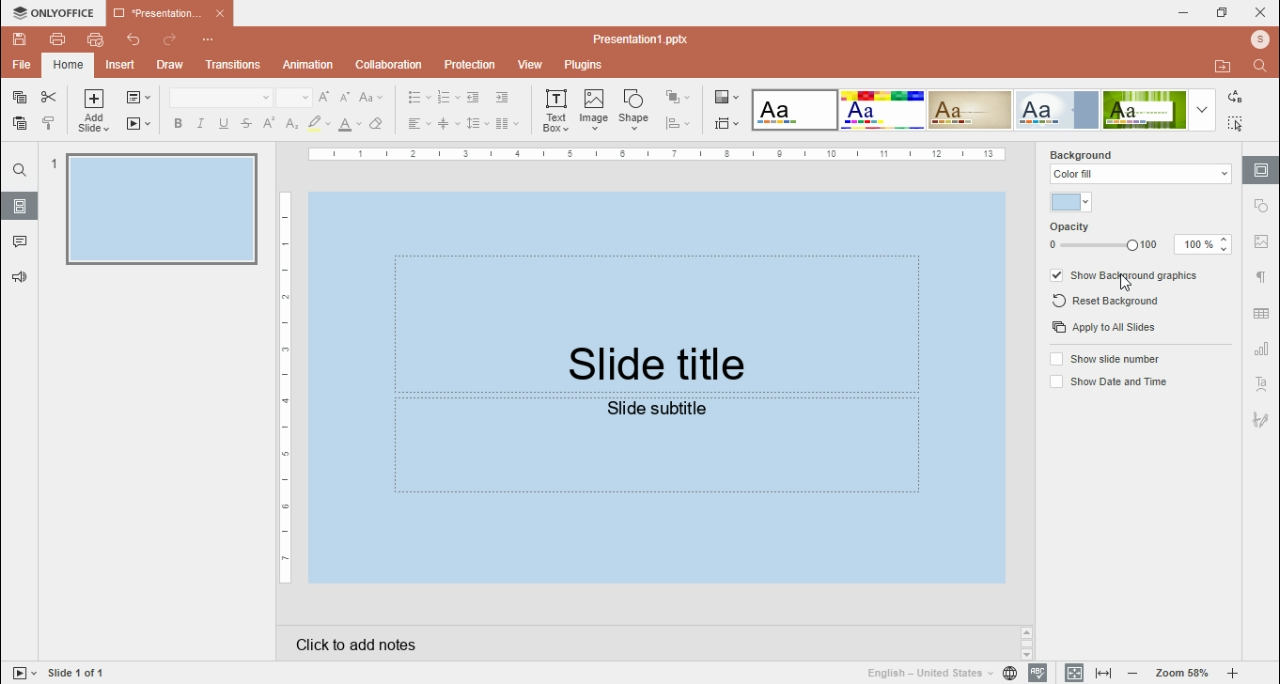 This screenshot has width=1280, height=684. Describe the element at coordinates (95, 39) in the screenshot. I see `quick print` at that location.